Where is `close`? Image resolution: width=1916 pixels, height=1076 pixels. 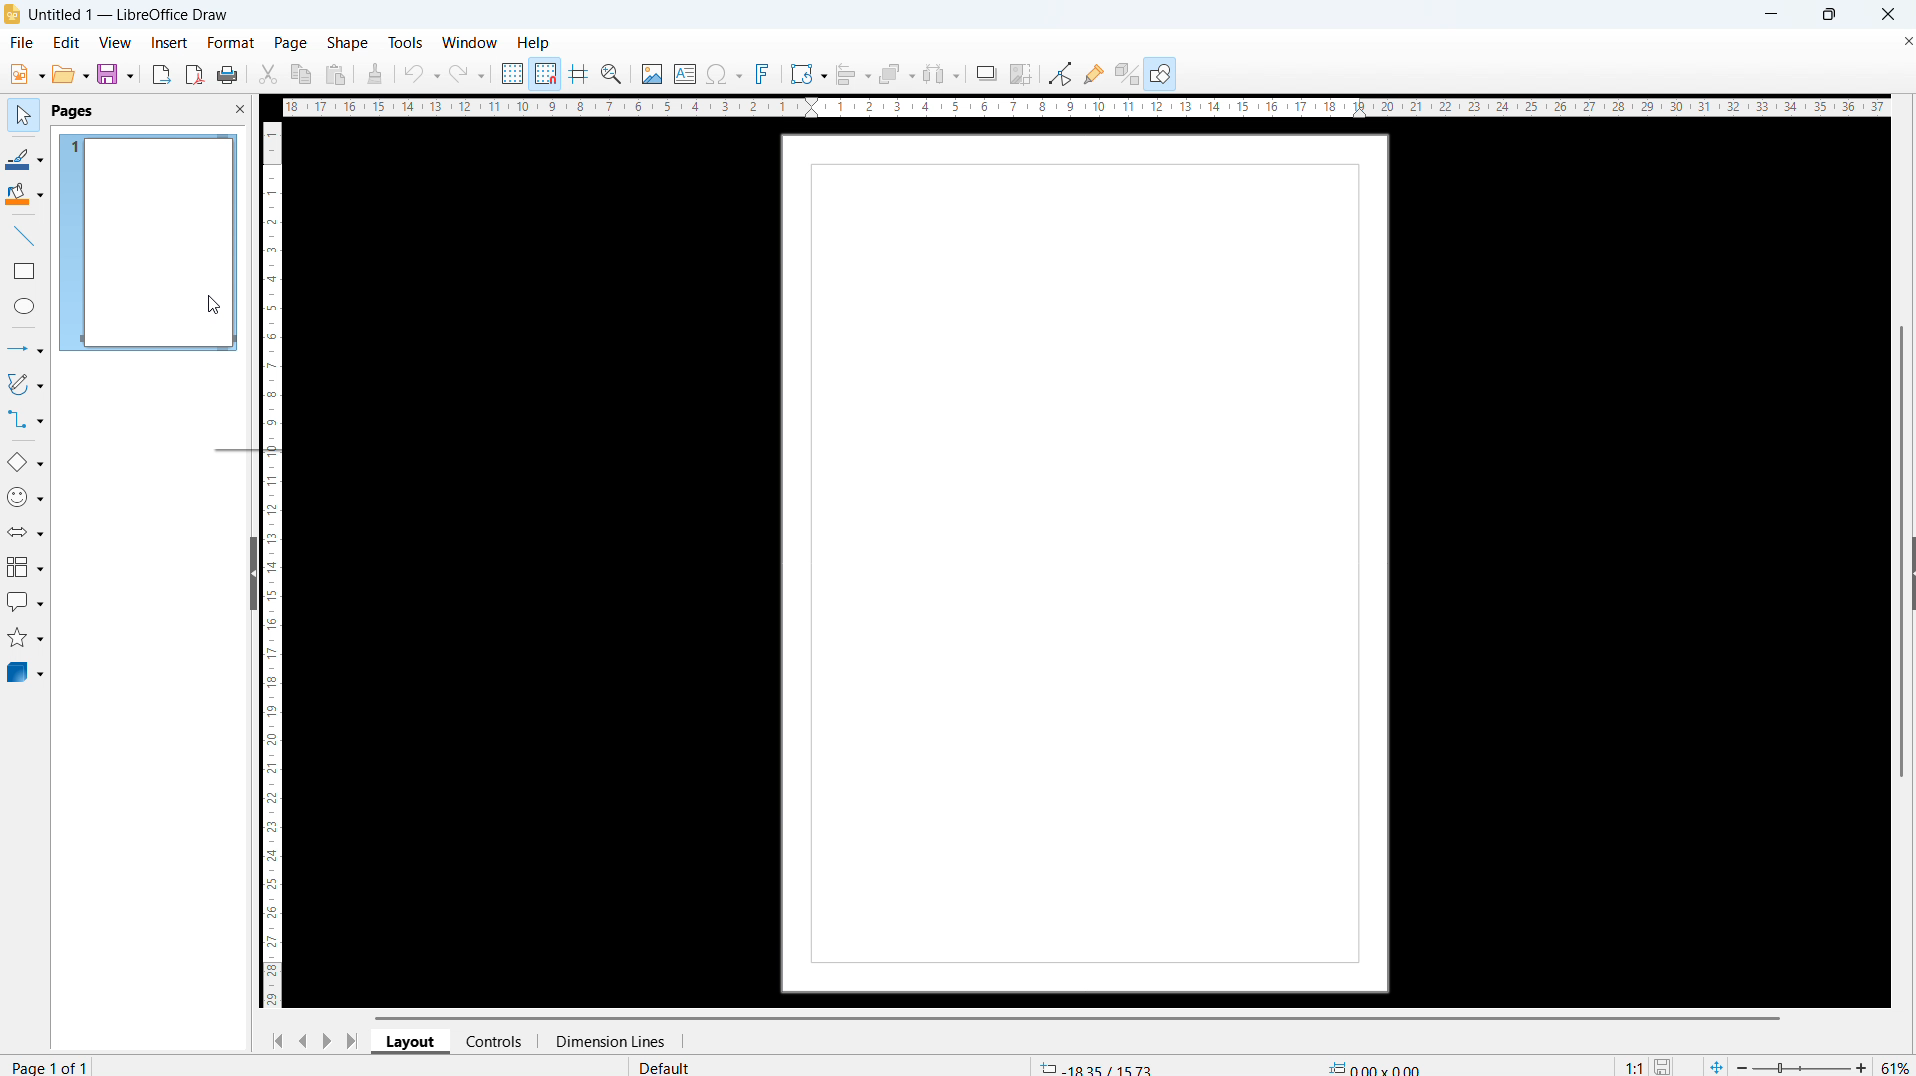 close is located at coordinates (1888, 14).